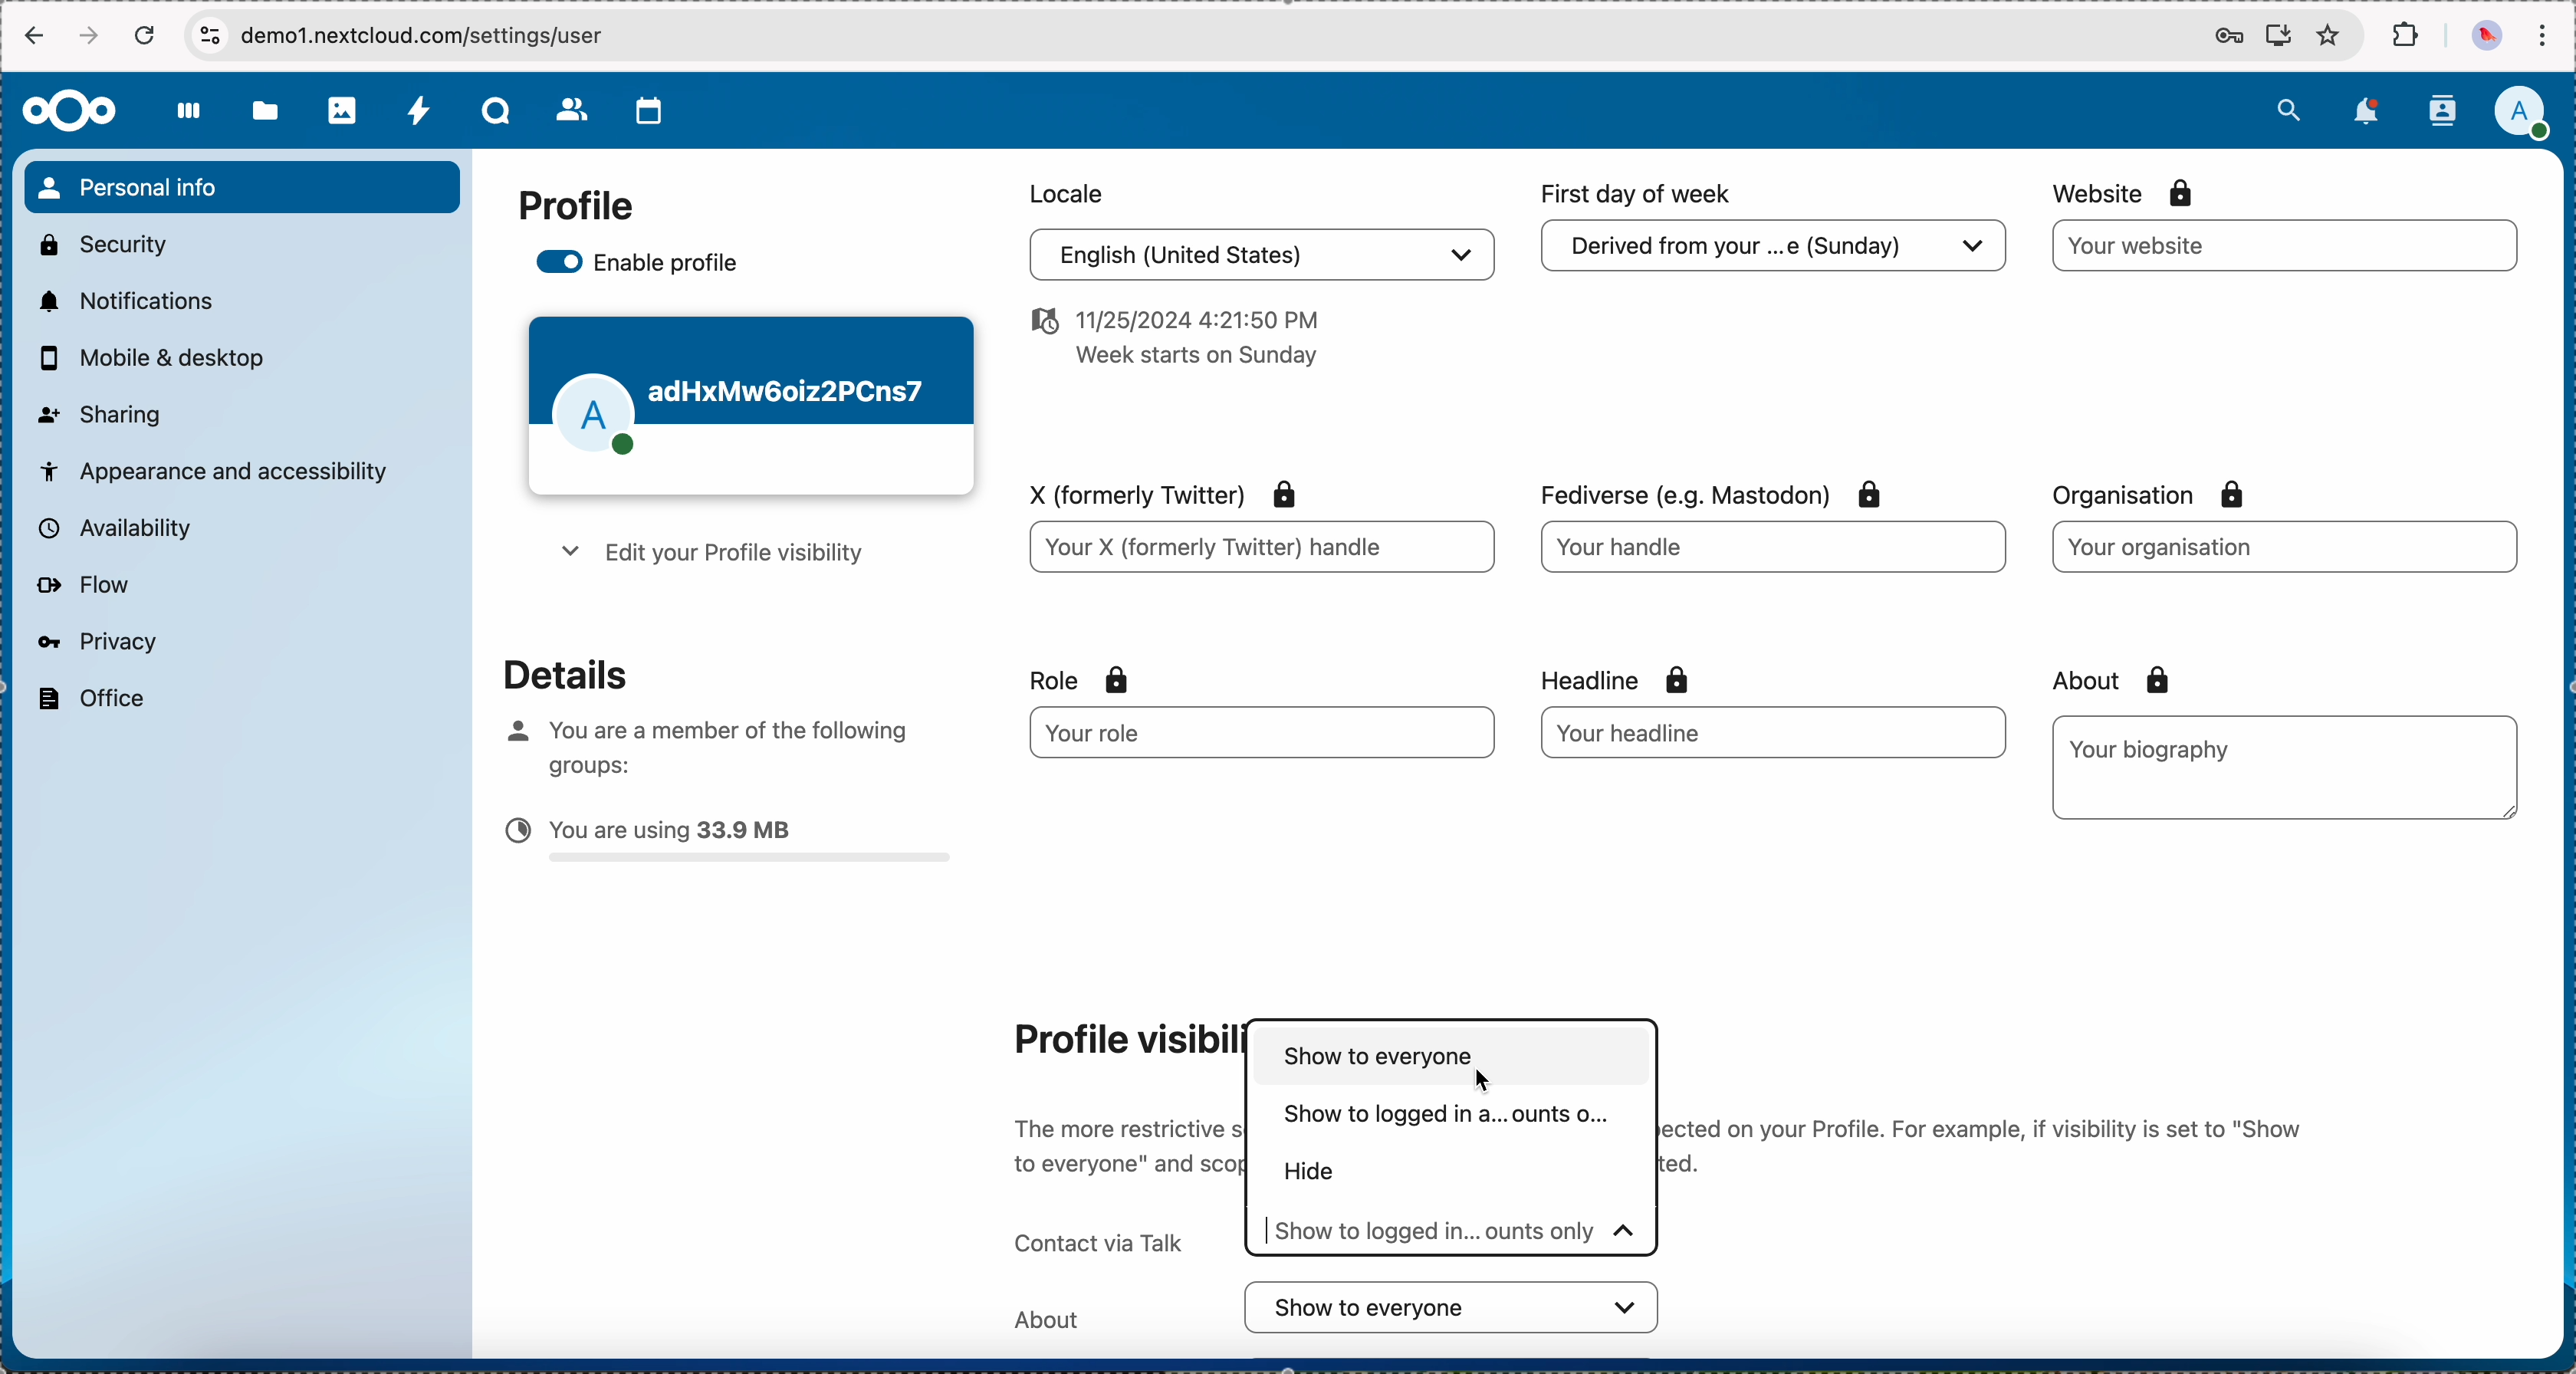  I want to click on refresh the page, so click(146, 35).